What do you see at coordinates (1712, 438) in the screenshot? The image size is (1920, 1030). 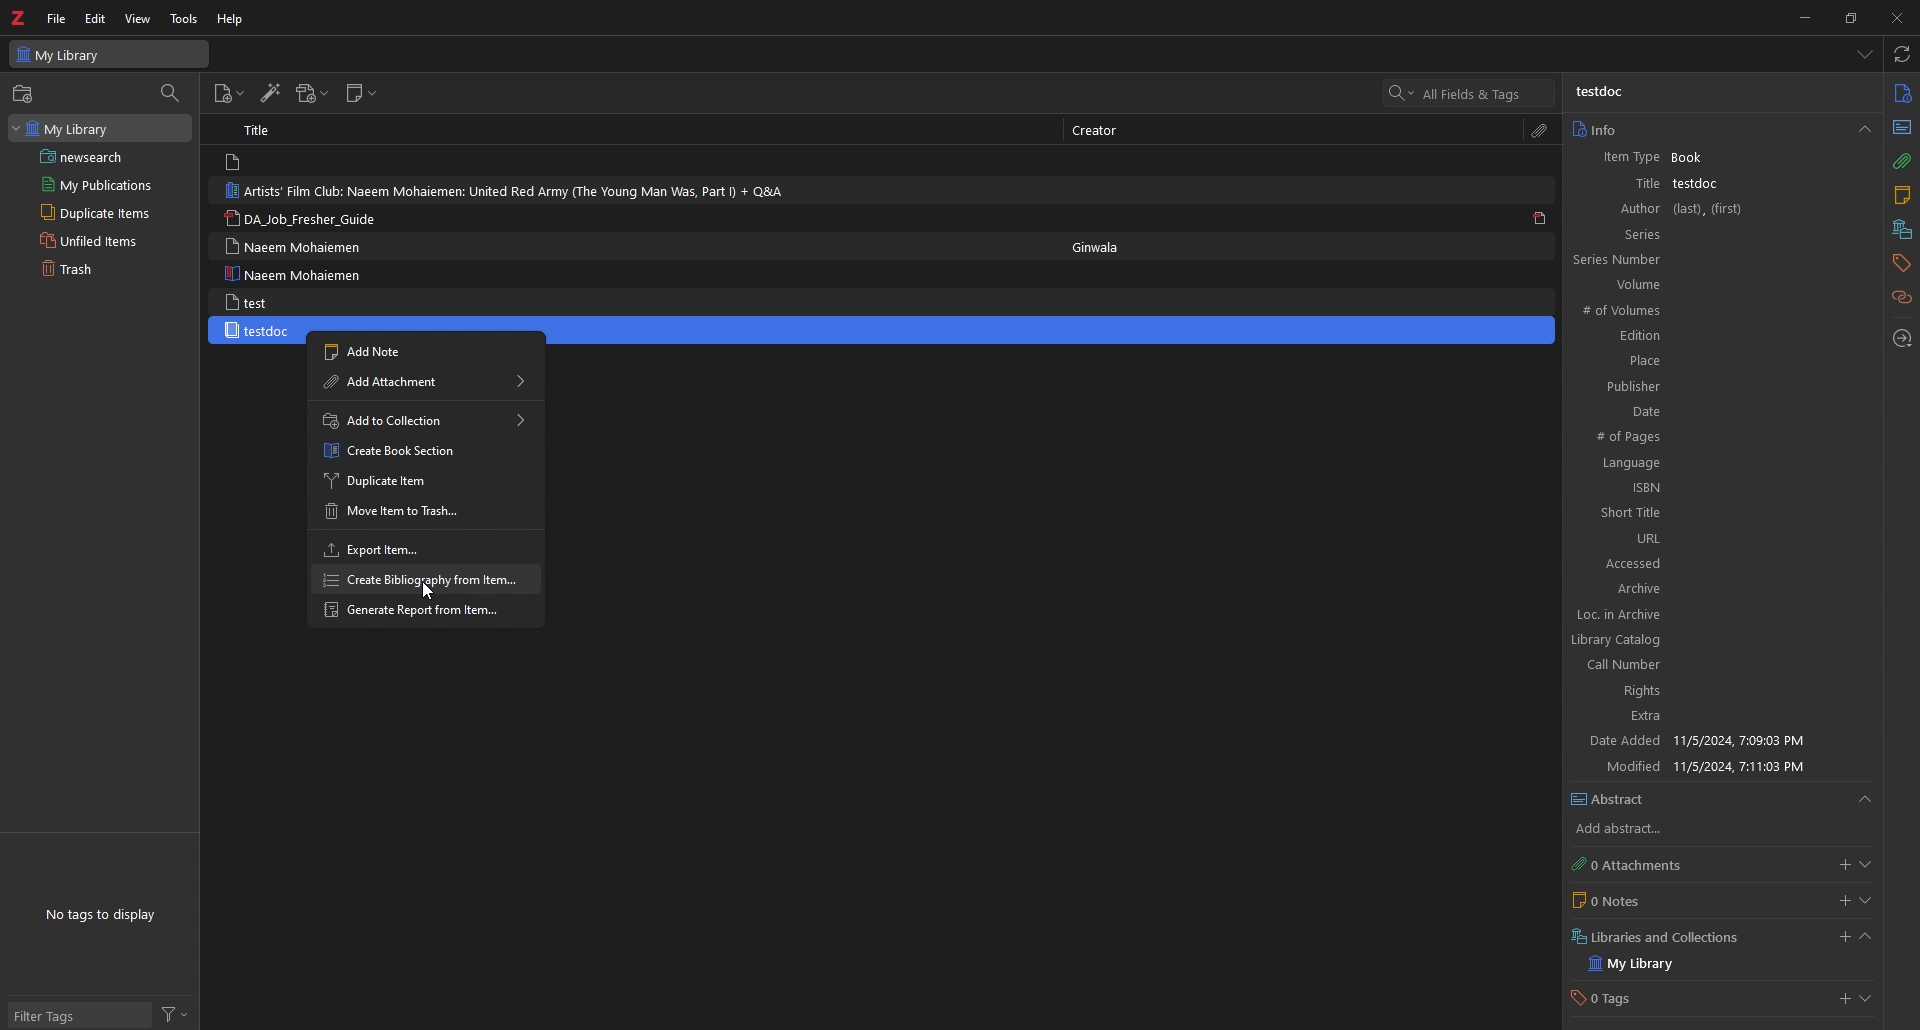 I see `# of Pages` at bounding box center [1712, 438].